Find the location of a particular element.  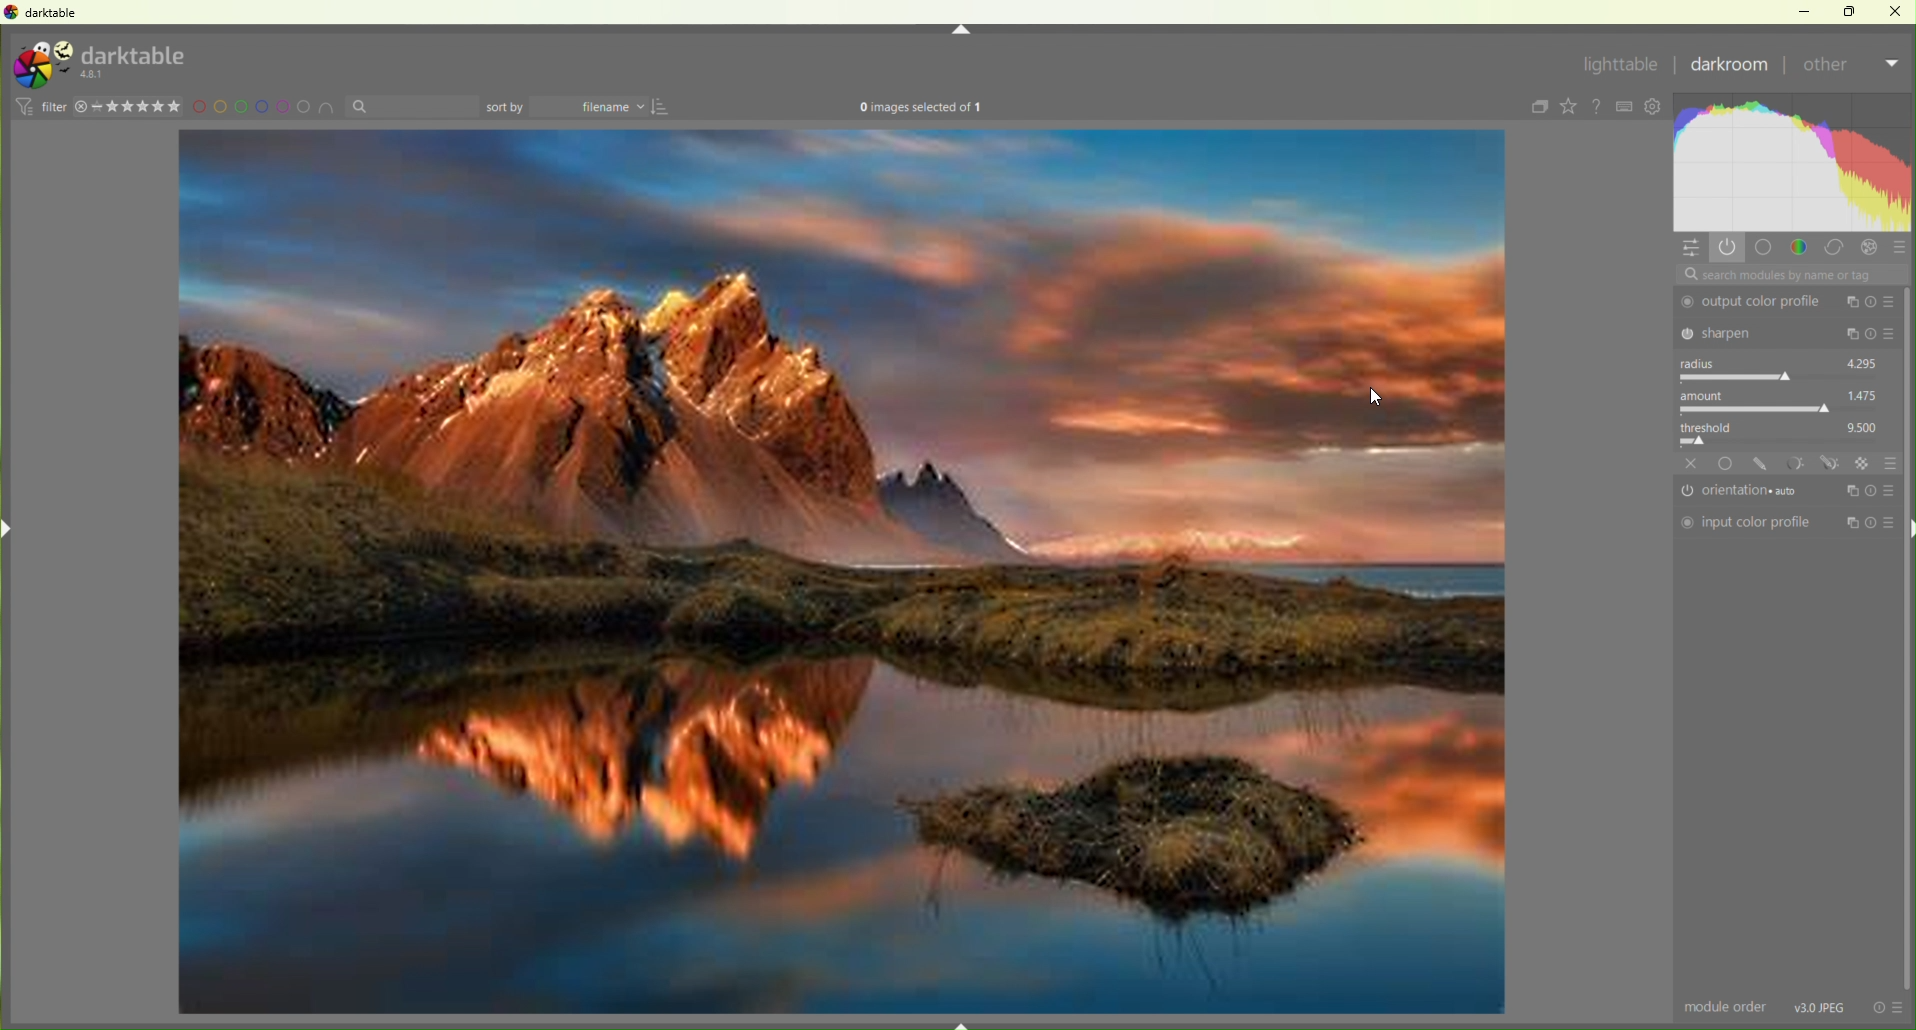

base is located at coordinates (1764, 247).